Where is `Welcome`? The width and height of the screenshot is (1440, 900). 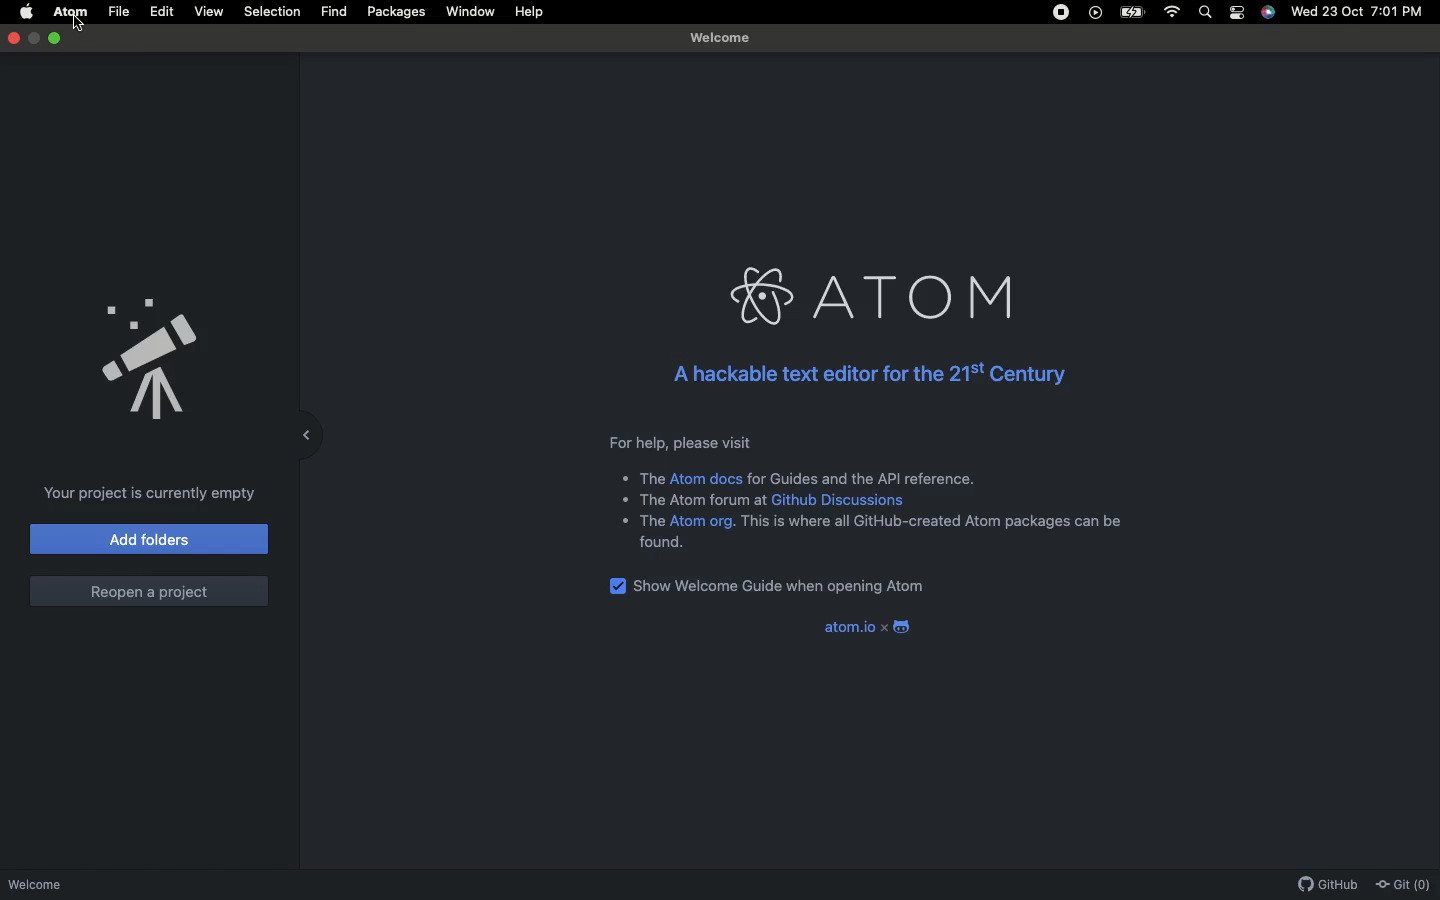
Welcome is located at coordinates (719, 39).